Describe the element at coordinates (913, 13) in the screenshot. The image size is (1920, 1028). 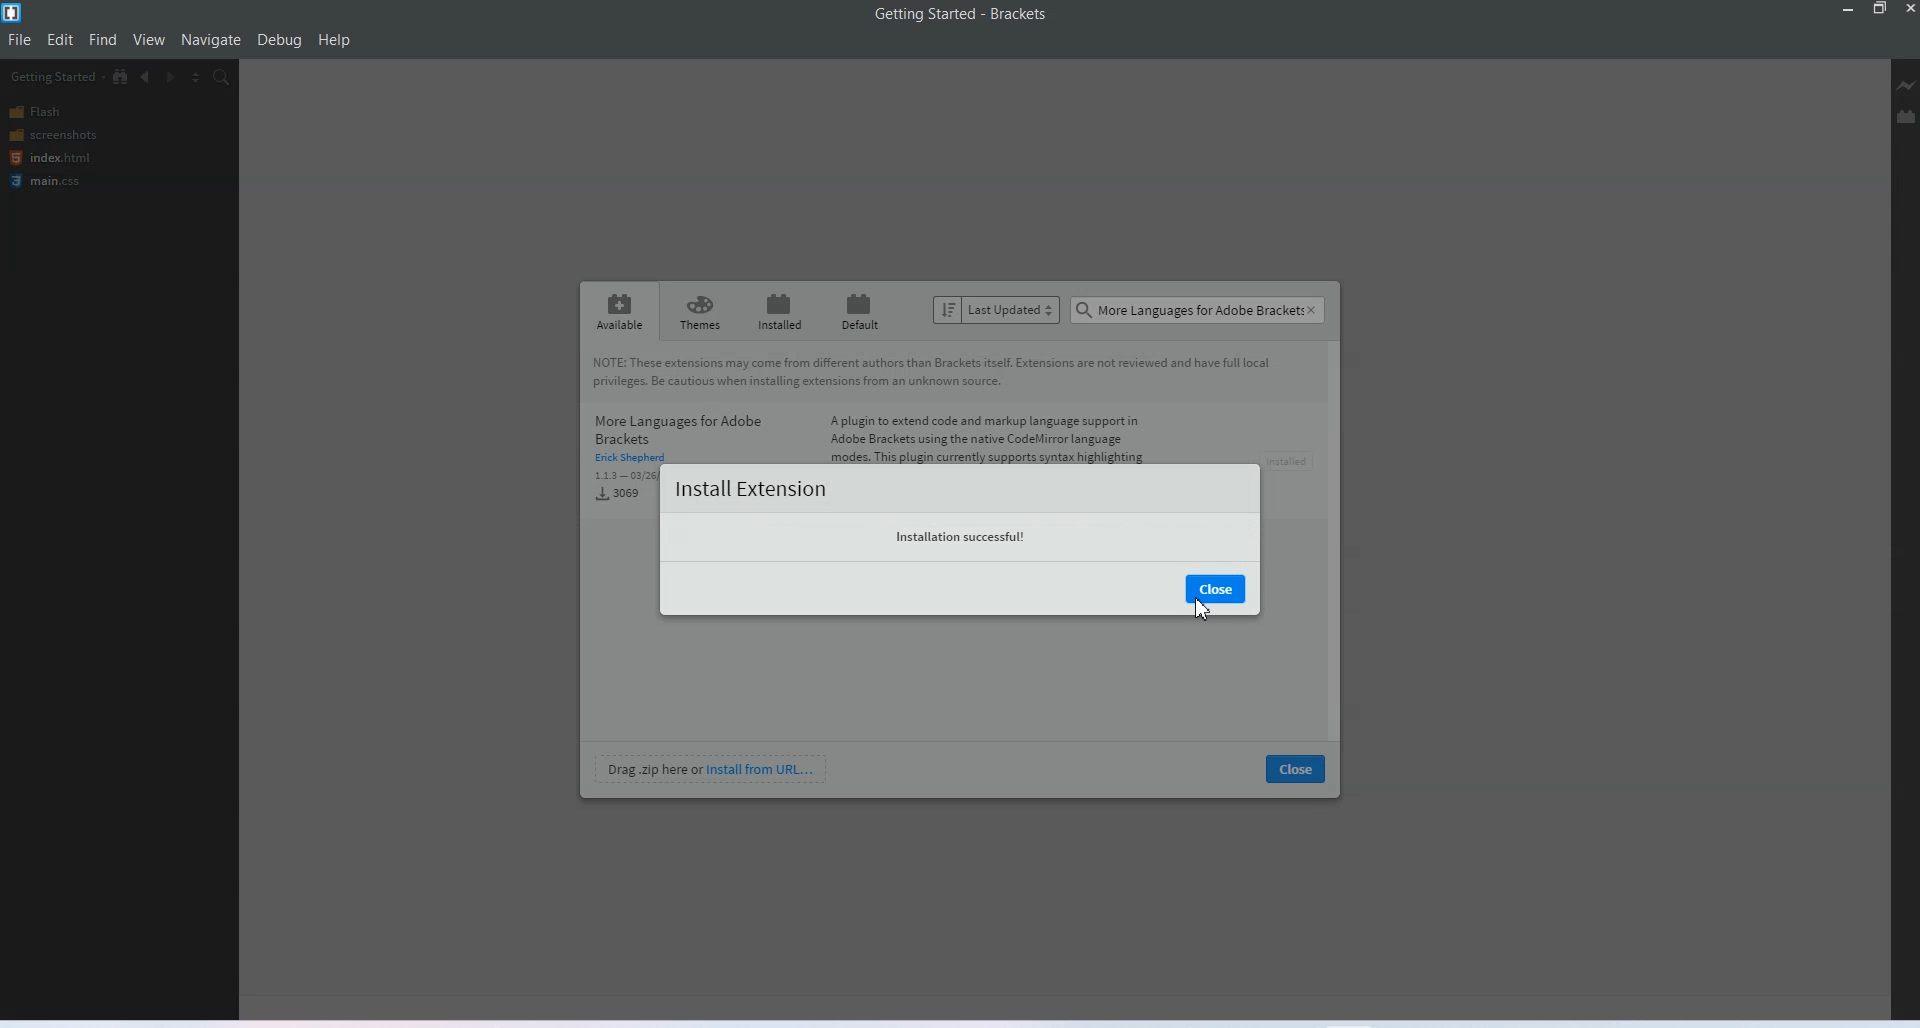
I see `Getting started` at that location.